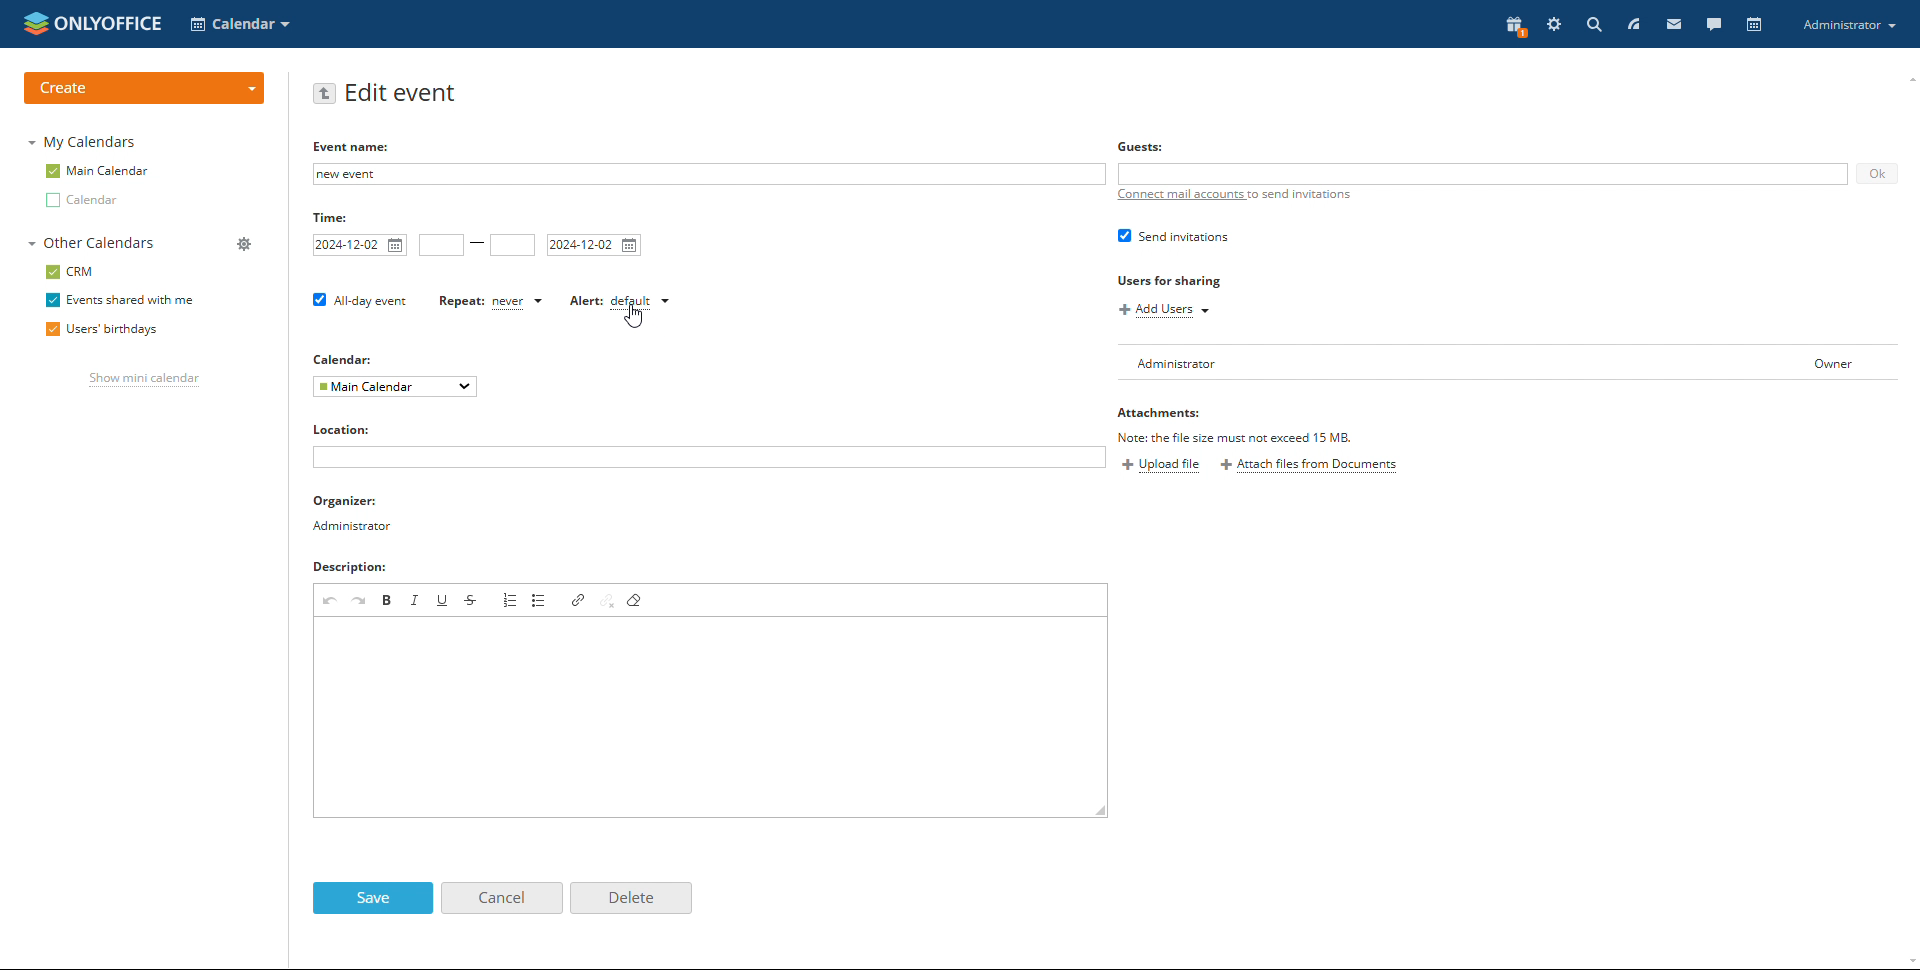 This screenshot has height=970, width=1920. What do you see at coordinates (1515, 26) in the screenshot?
I see `present` at bounding box center [1515, 26].